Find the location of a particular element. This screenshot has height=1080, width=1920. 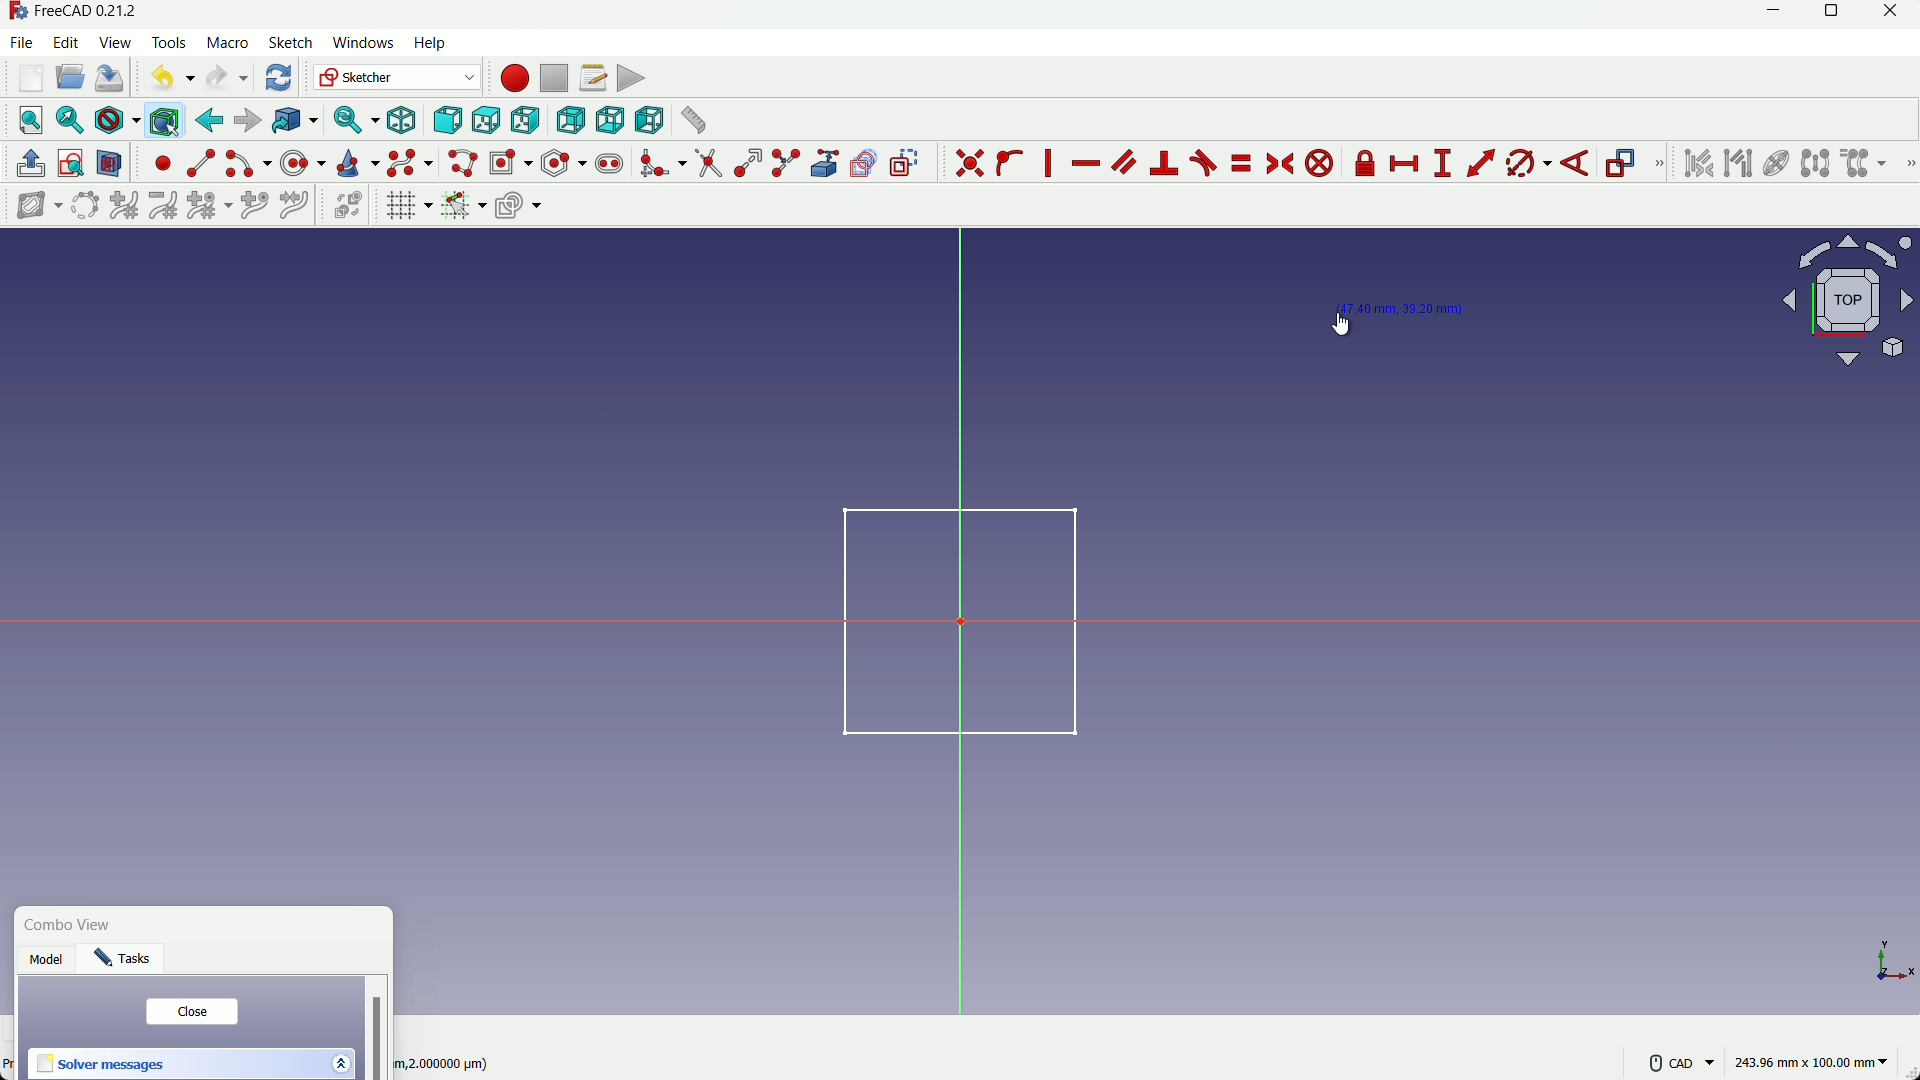

draw styles is located at coordinates (116, 120).